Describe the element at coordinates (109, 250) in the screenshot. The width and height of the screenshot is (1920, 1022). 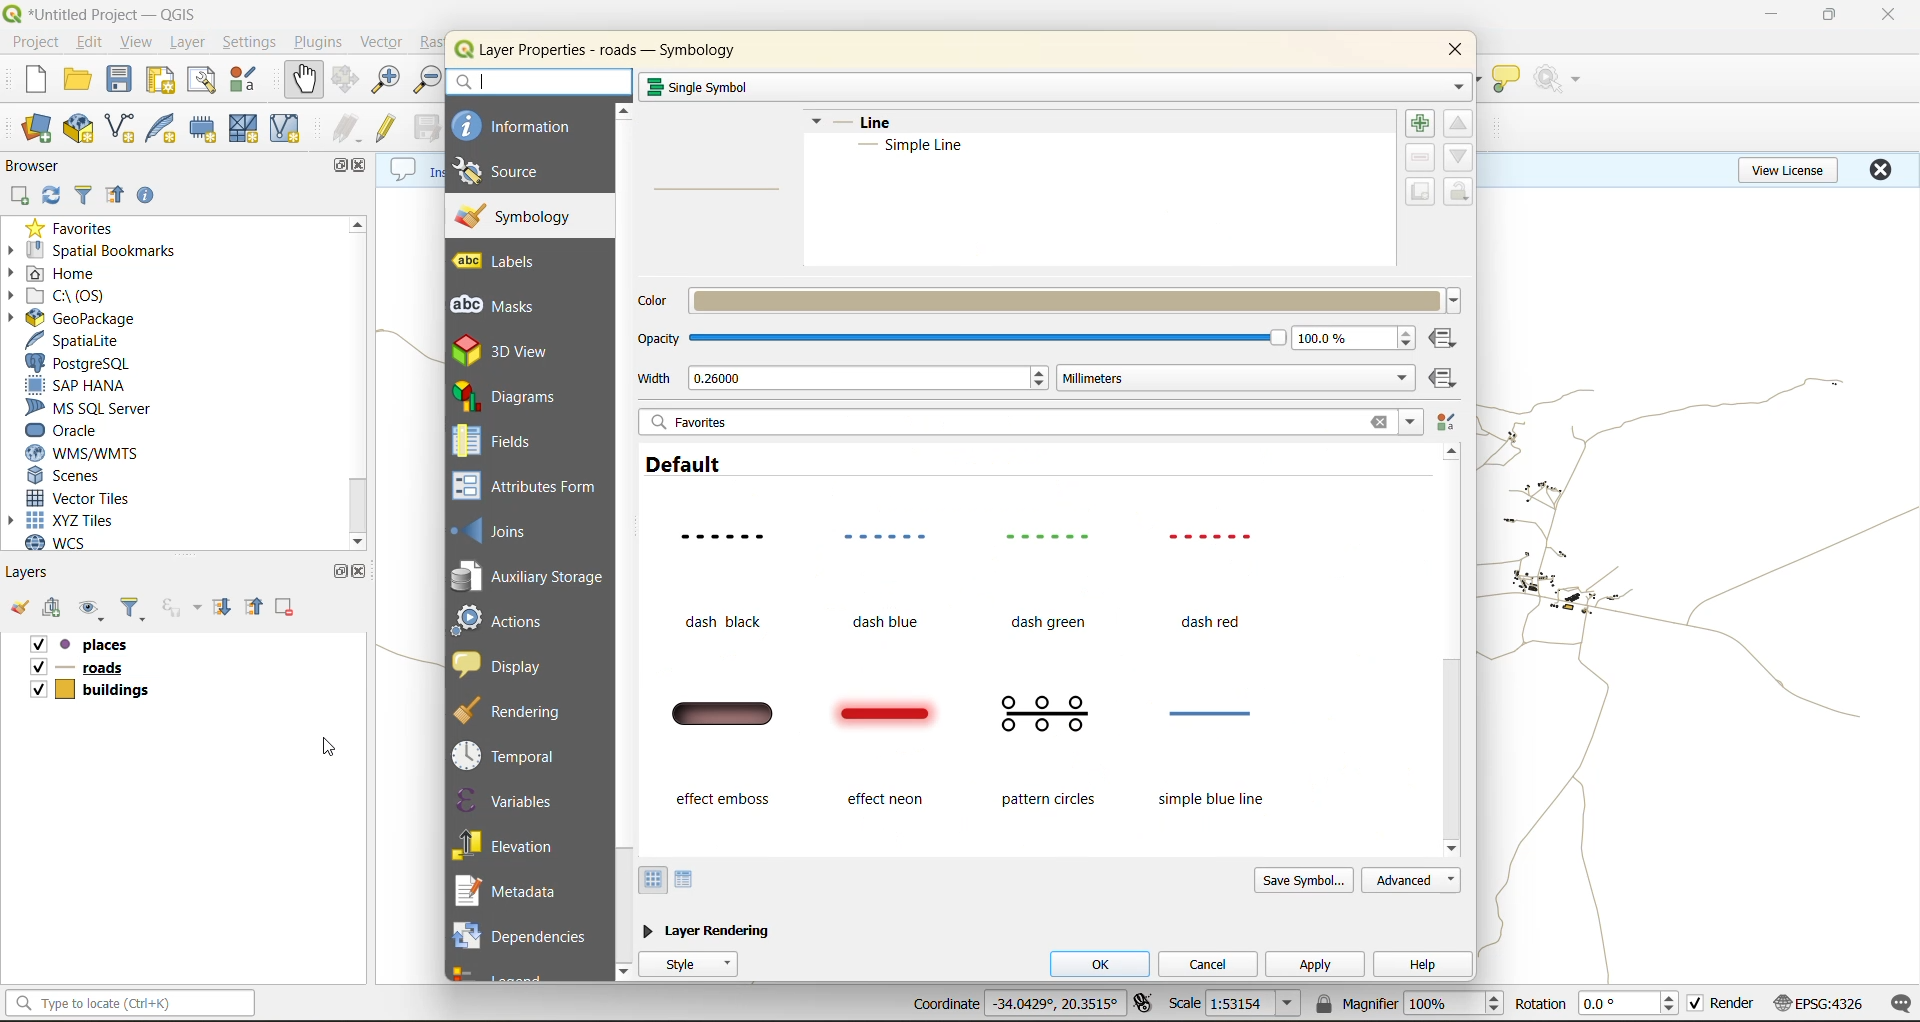
I see `spatial bookmarks` at that location.